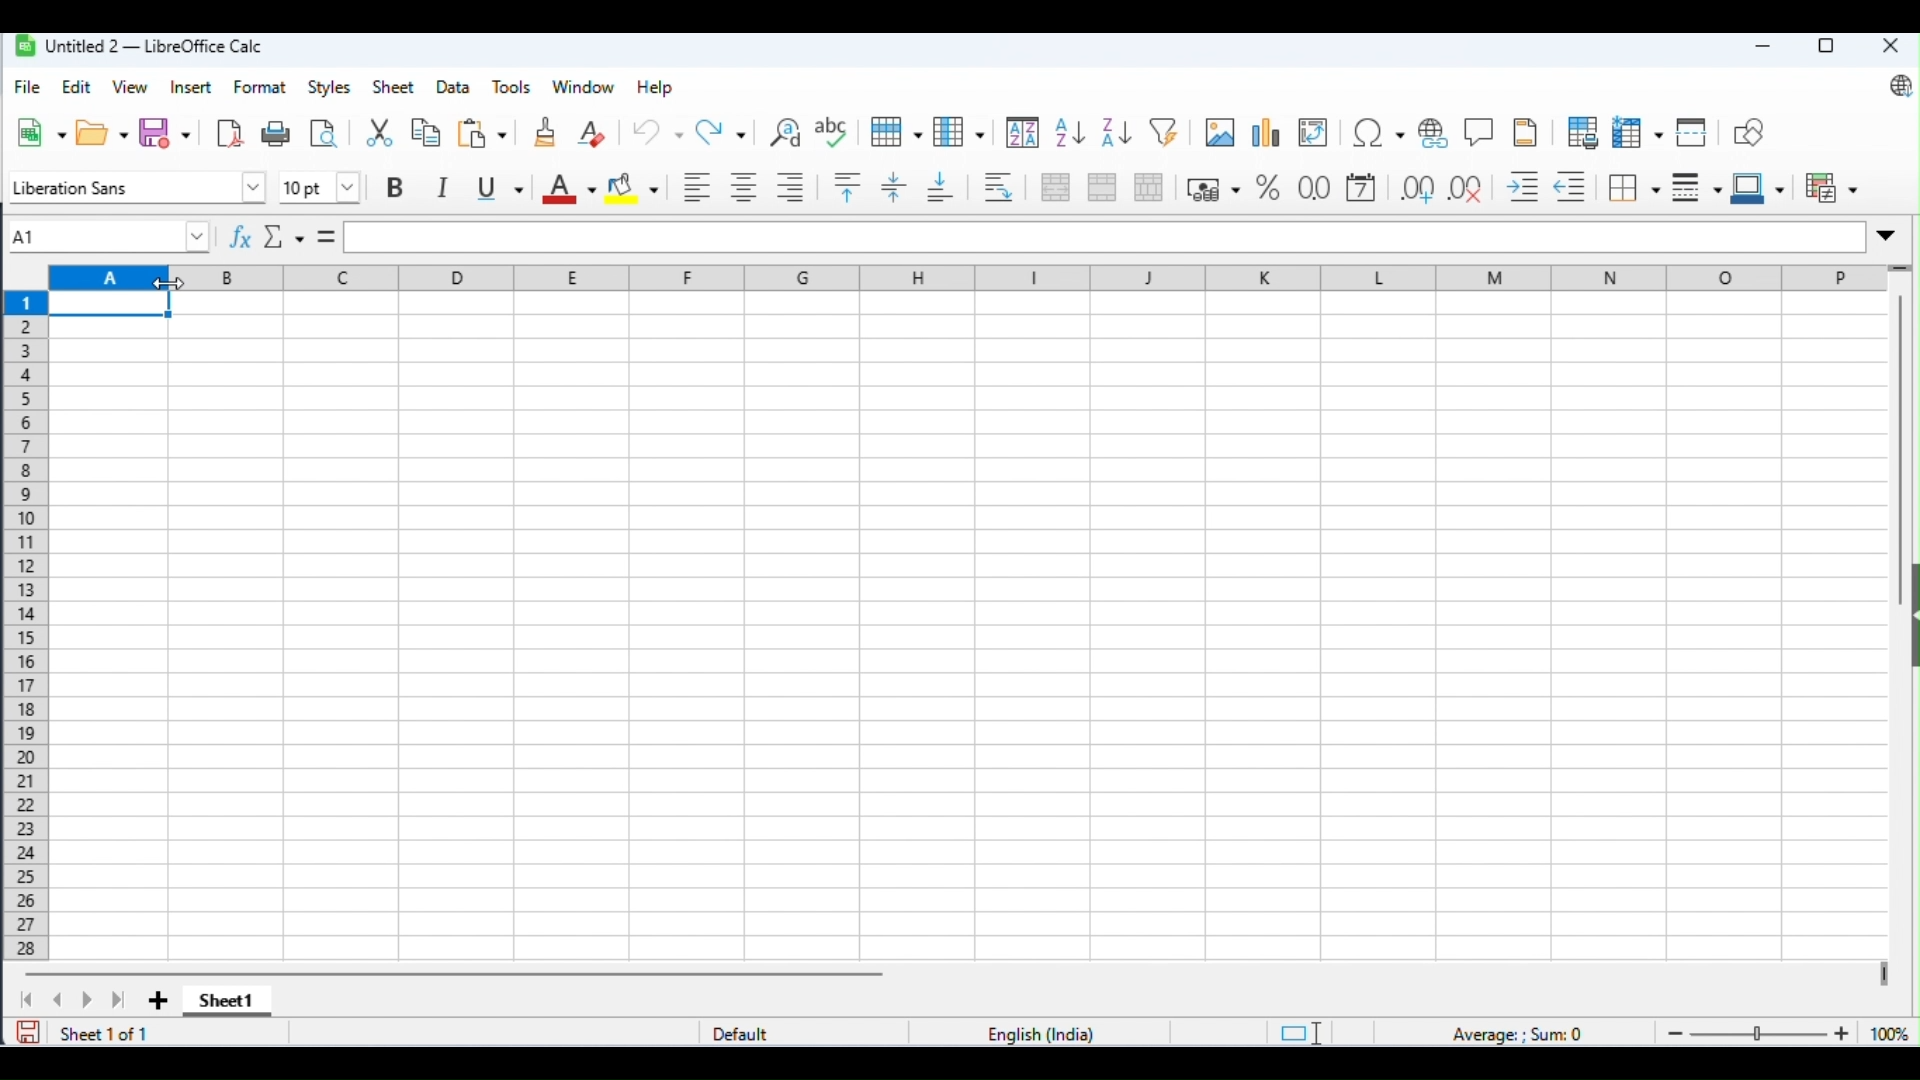 The width and height of the screenshot is (1920, 1080). I want to click on language, so click(1044, 1033).